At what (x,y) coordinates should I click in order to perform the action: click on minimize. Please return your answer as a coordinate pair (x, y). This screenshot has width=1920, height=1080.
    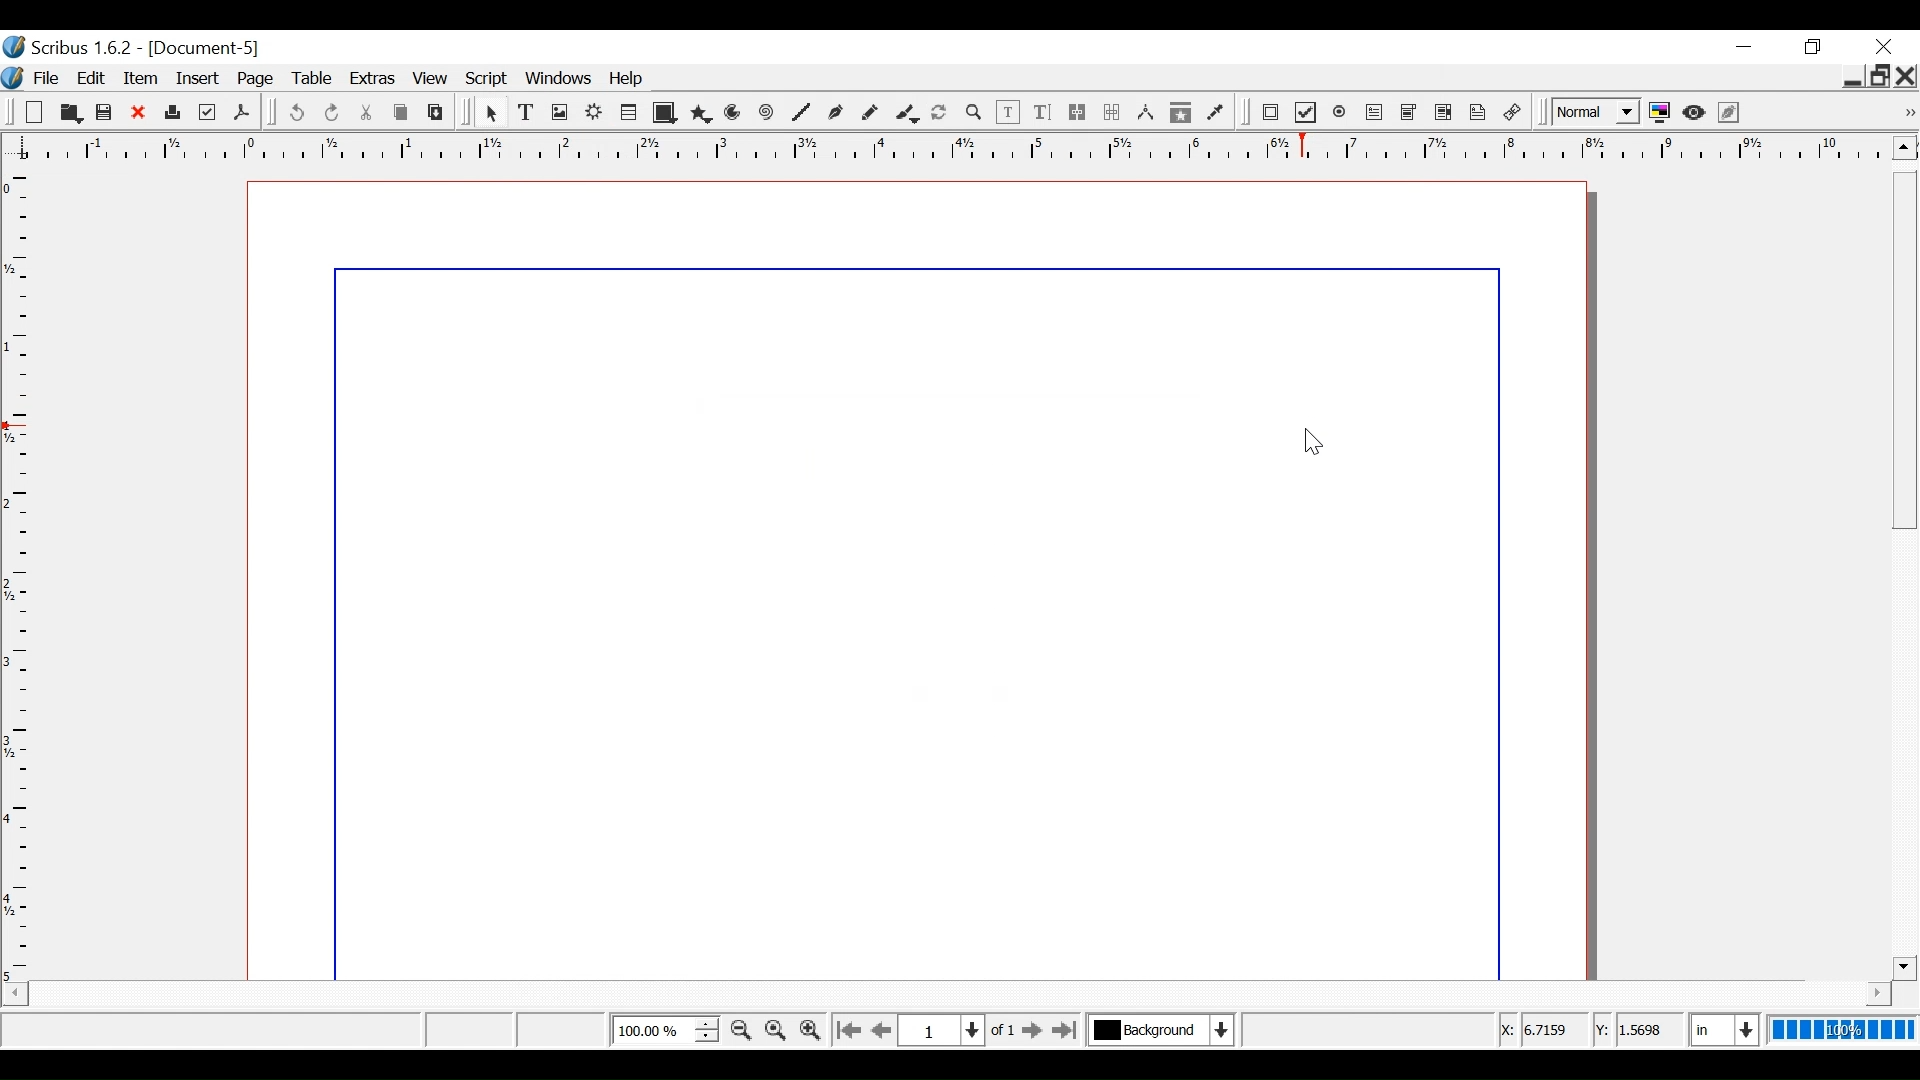
    Looking at the image, I should click on (1743, 48).